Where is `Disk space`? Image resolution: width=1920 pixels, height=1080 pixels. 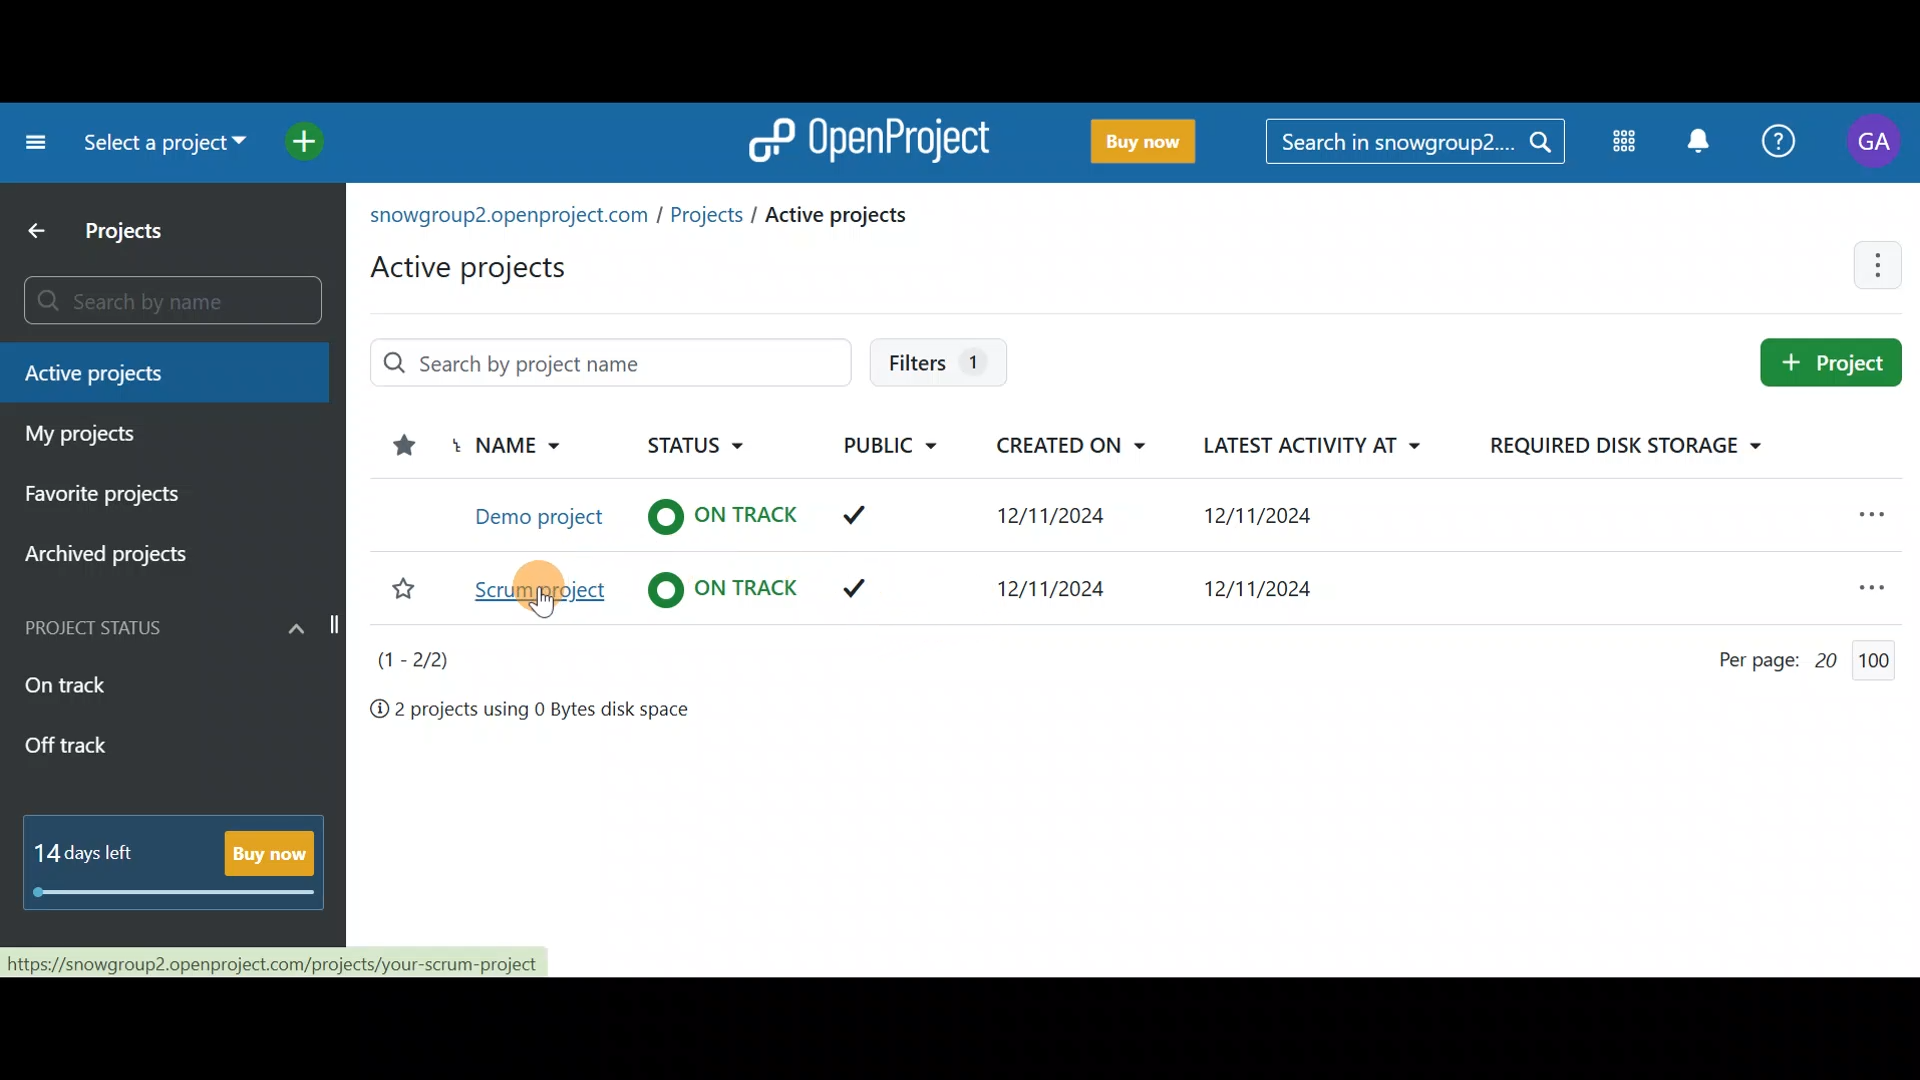
Disk space is located at coordinates (530, 714).